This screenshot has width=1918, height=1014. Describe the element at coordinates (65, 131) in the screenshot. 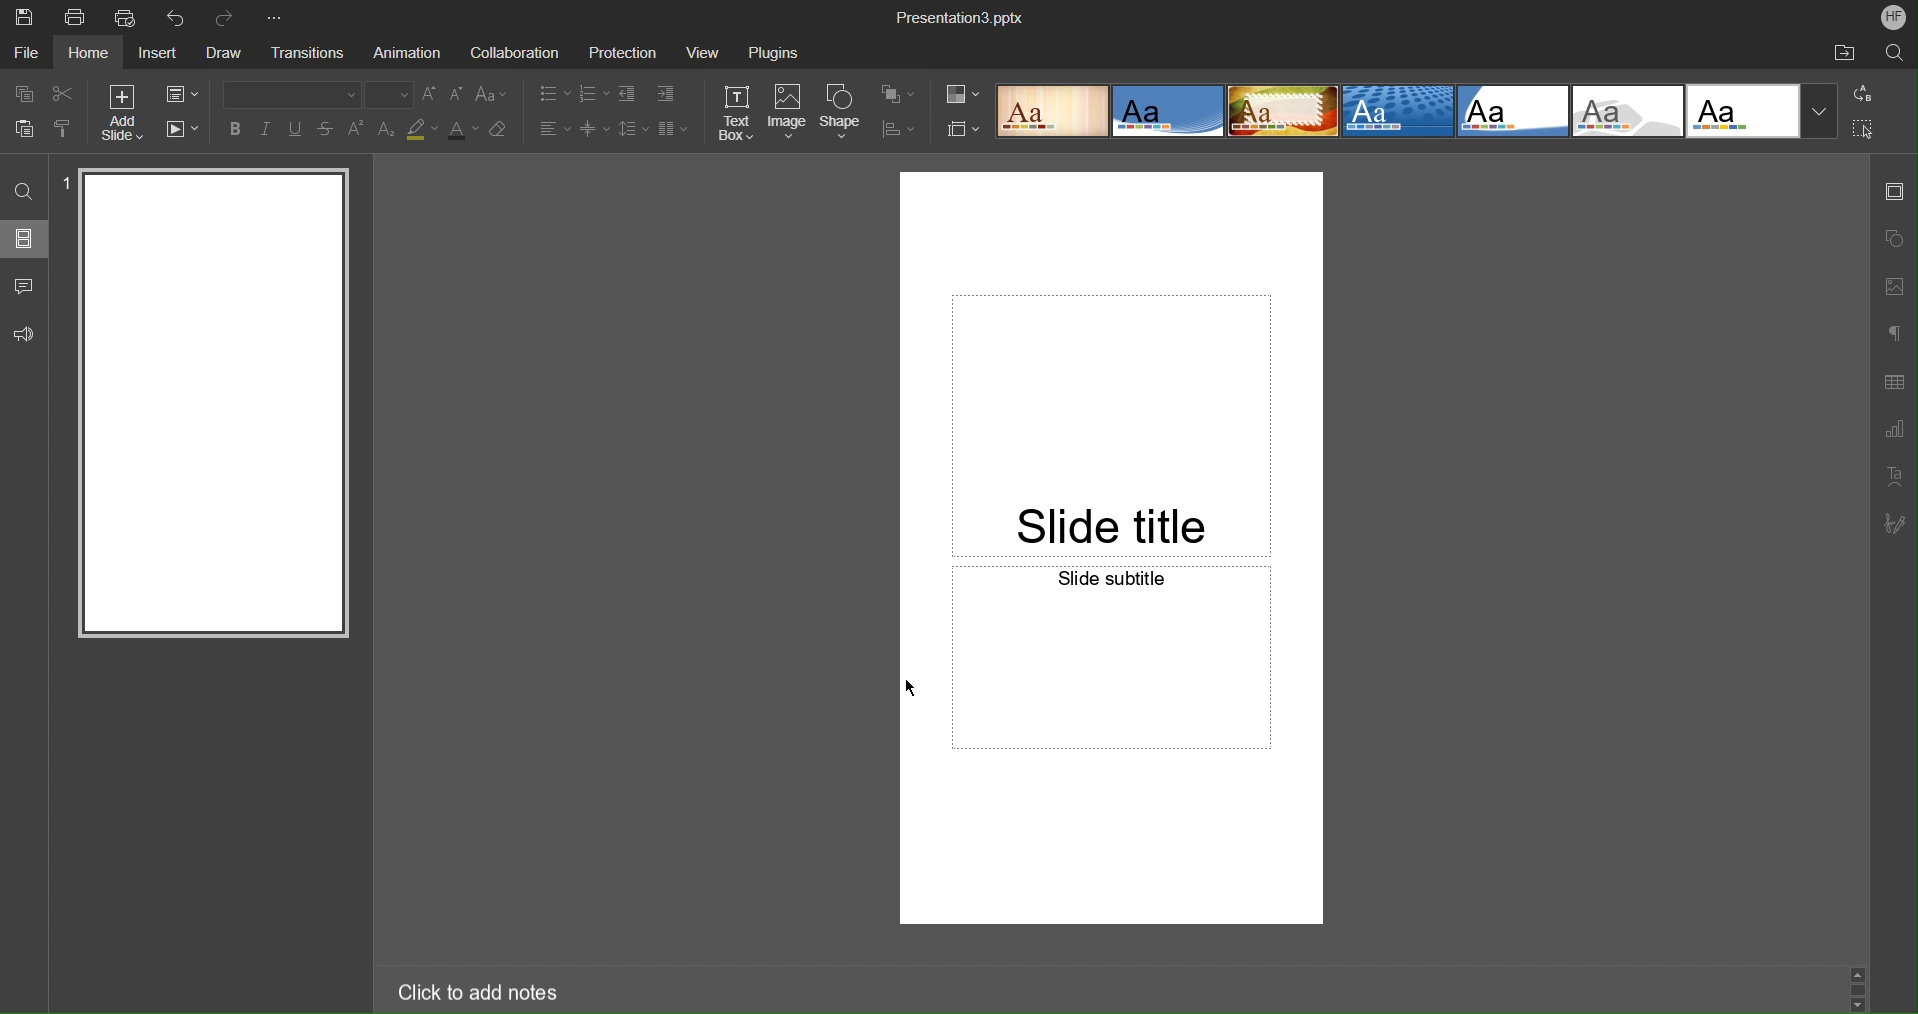

I see `Copy Style` at that location.